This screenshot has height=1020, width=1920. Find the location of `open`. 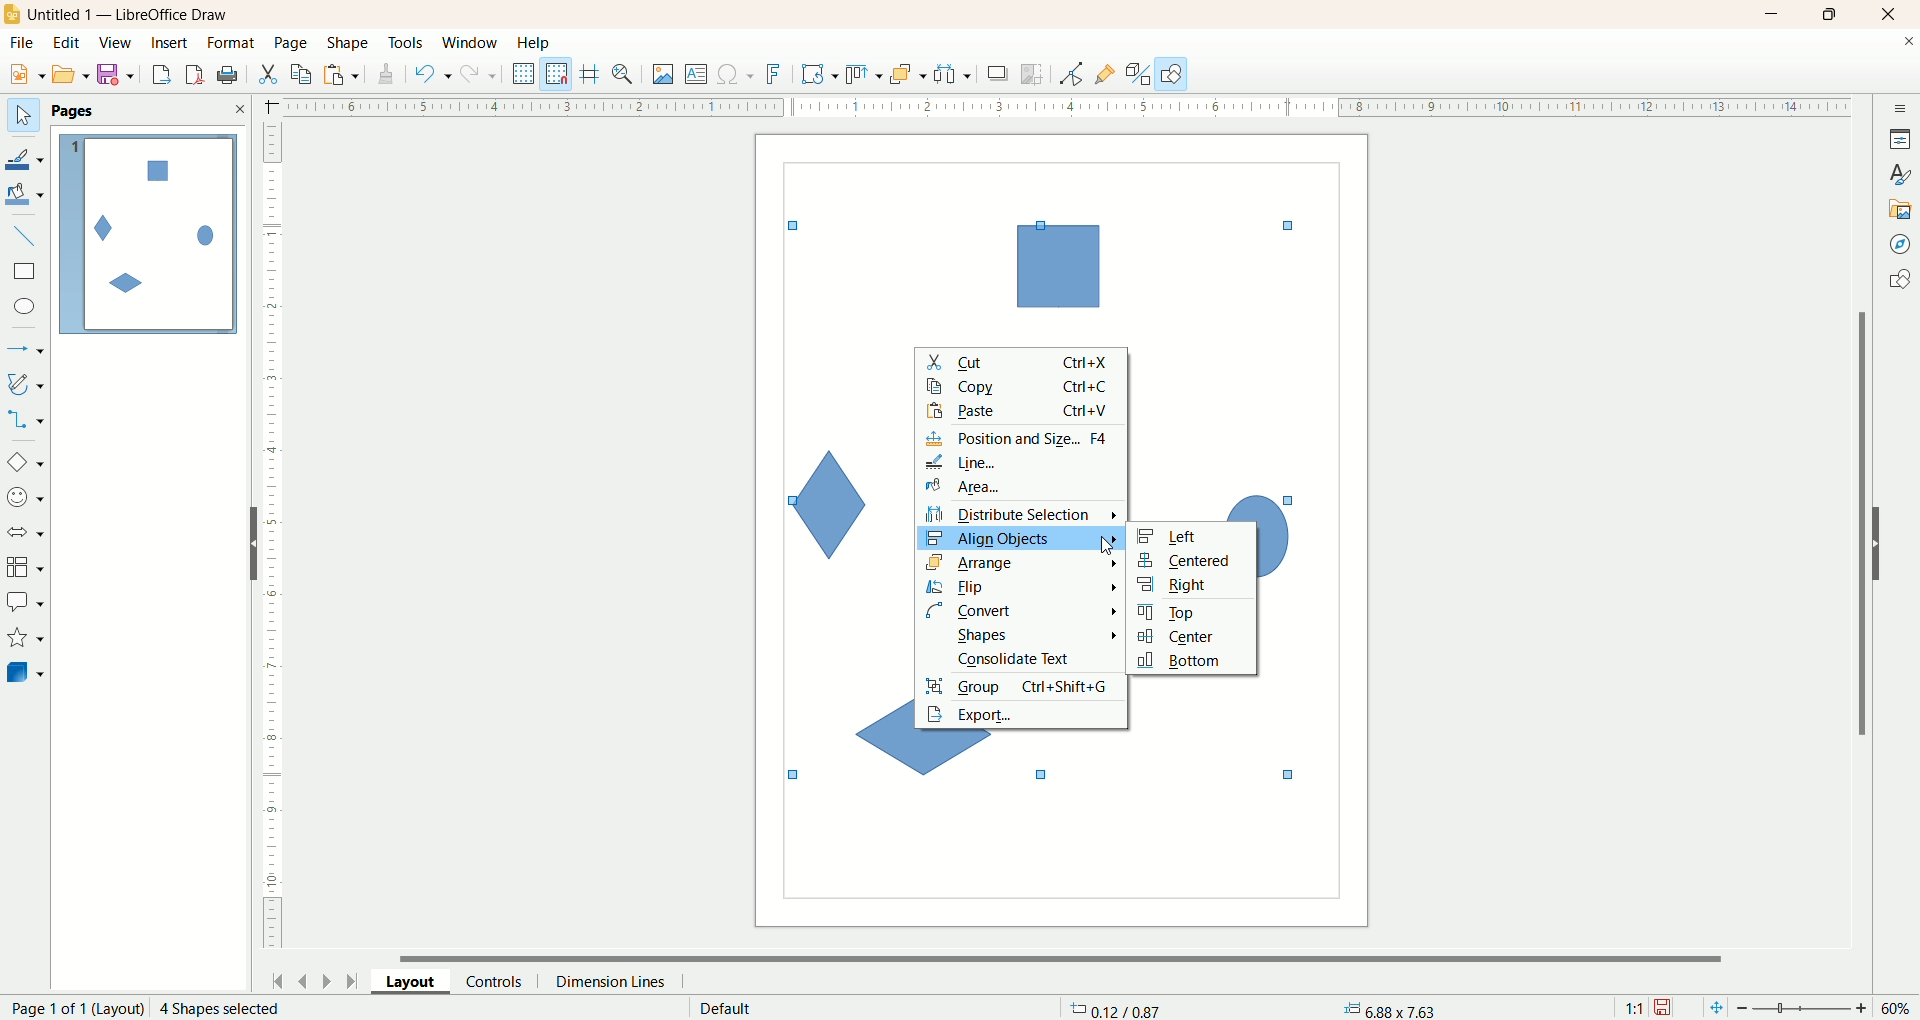

open is located at coordinates (71, 74).